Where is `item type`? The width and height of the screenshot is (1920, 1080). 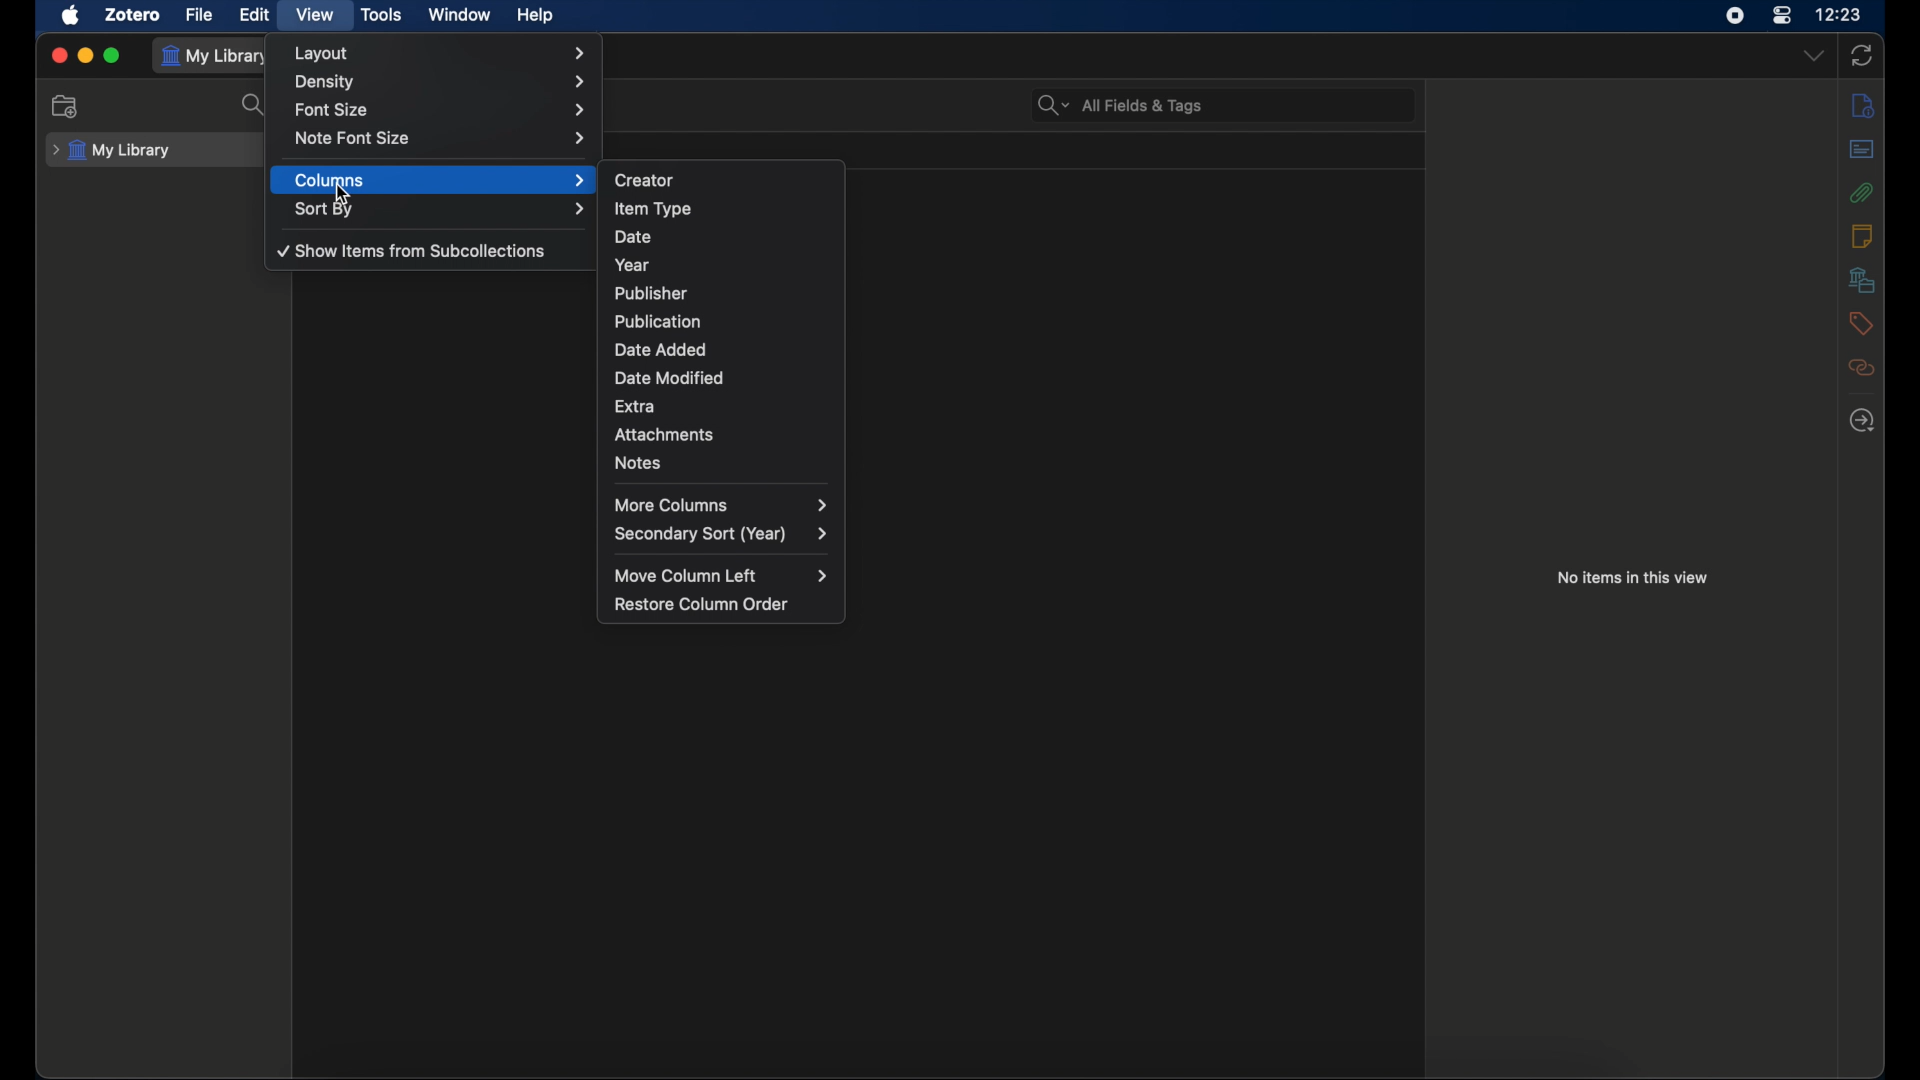
item type is located at coordinates (654, 210).